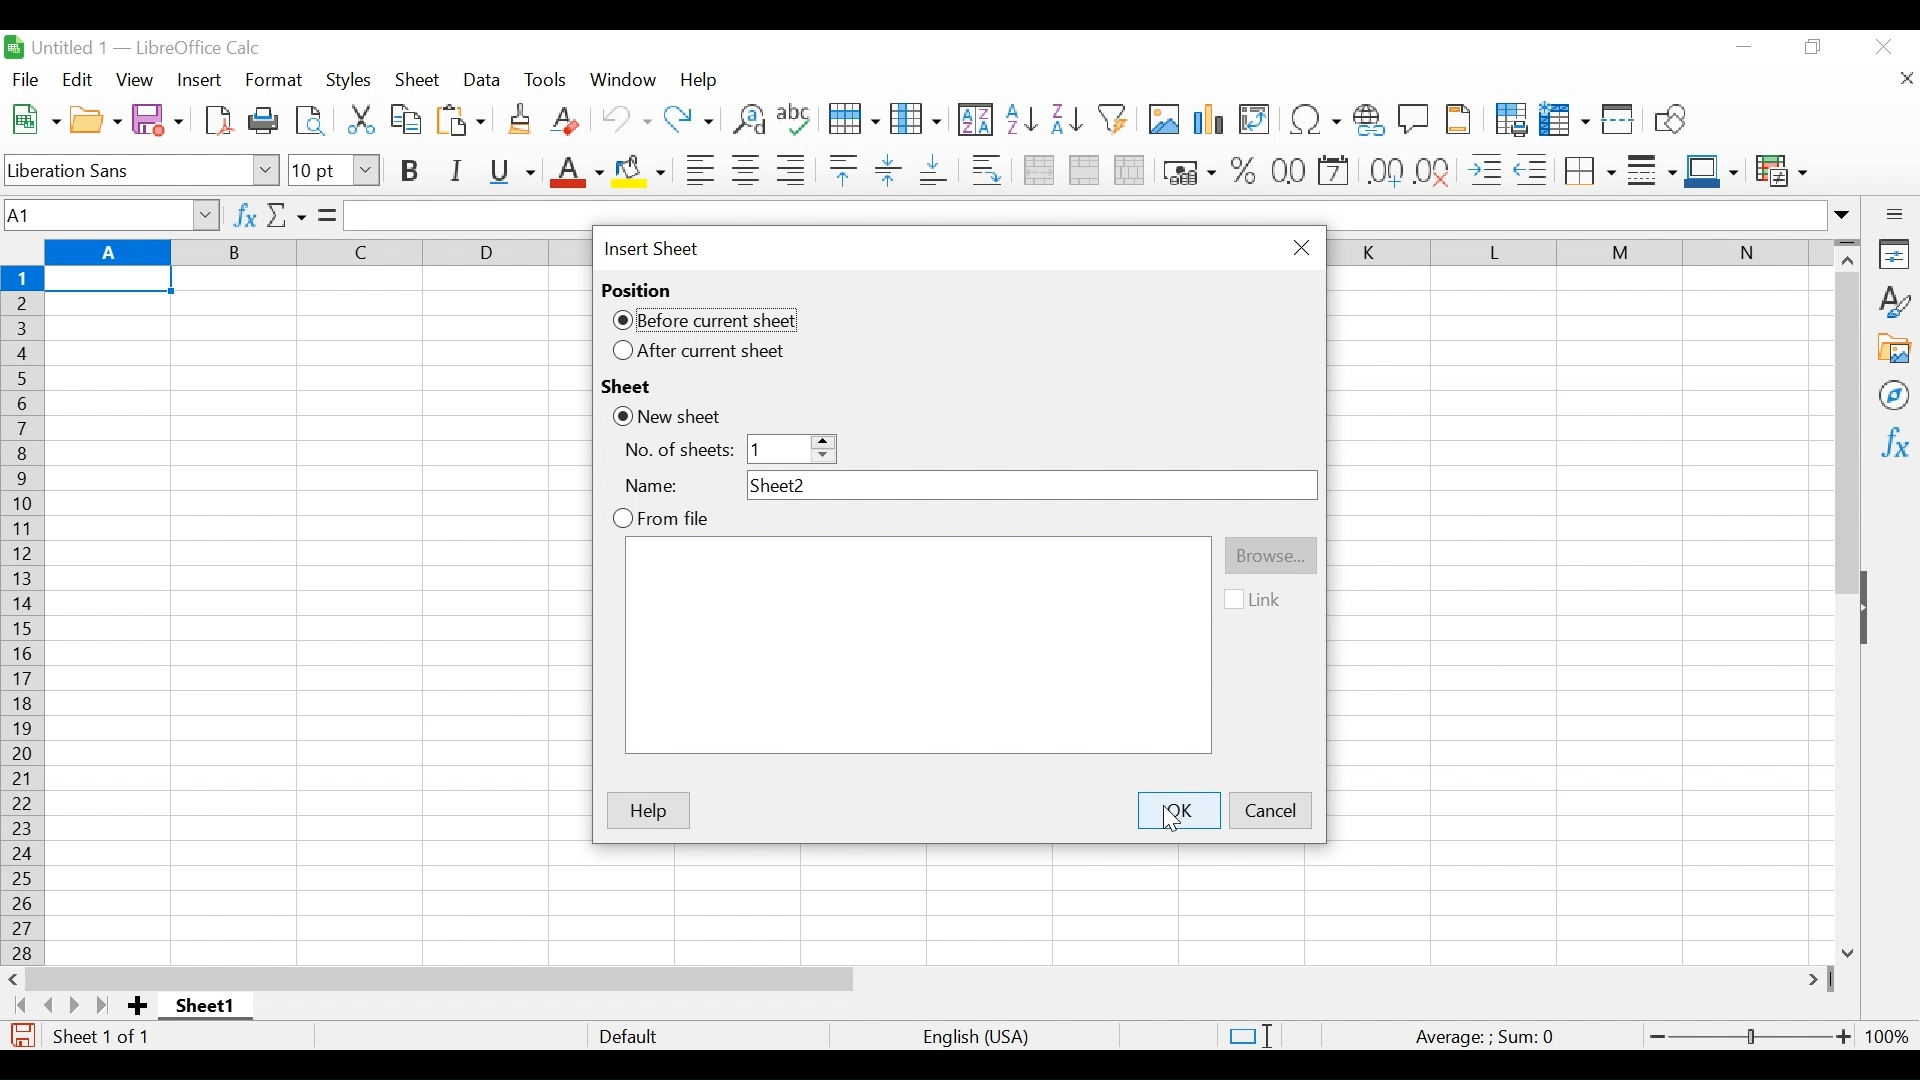 The width and height of the screenshot is (1920, 1080). I want to click on Background Color, so click(641, 174).